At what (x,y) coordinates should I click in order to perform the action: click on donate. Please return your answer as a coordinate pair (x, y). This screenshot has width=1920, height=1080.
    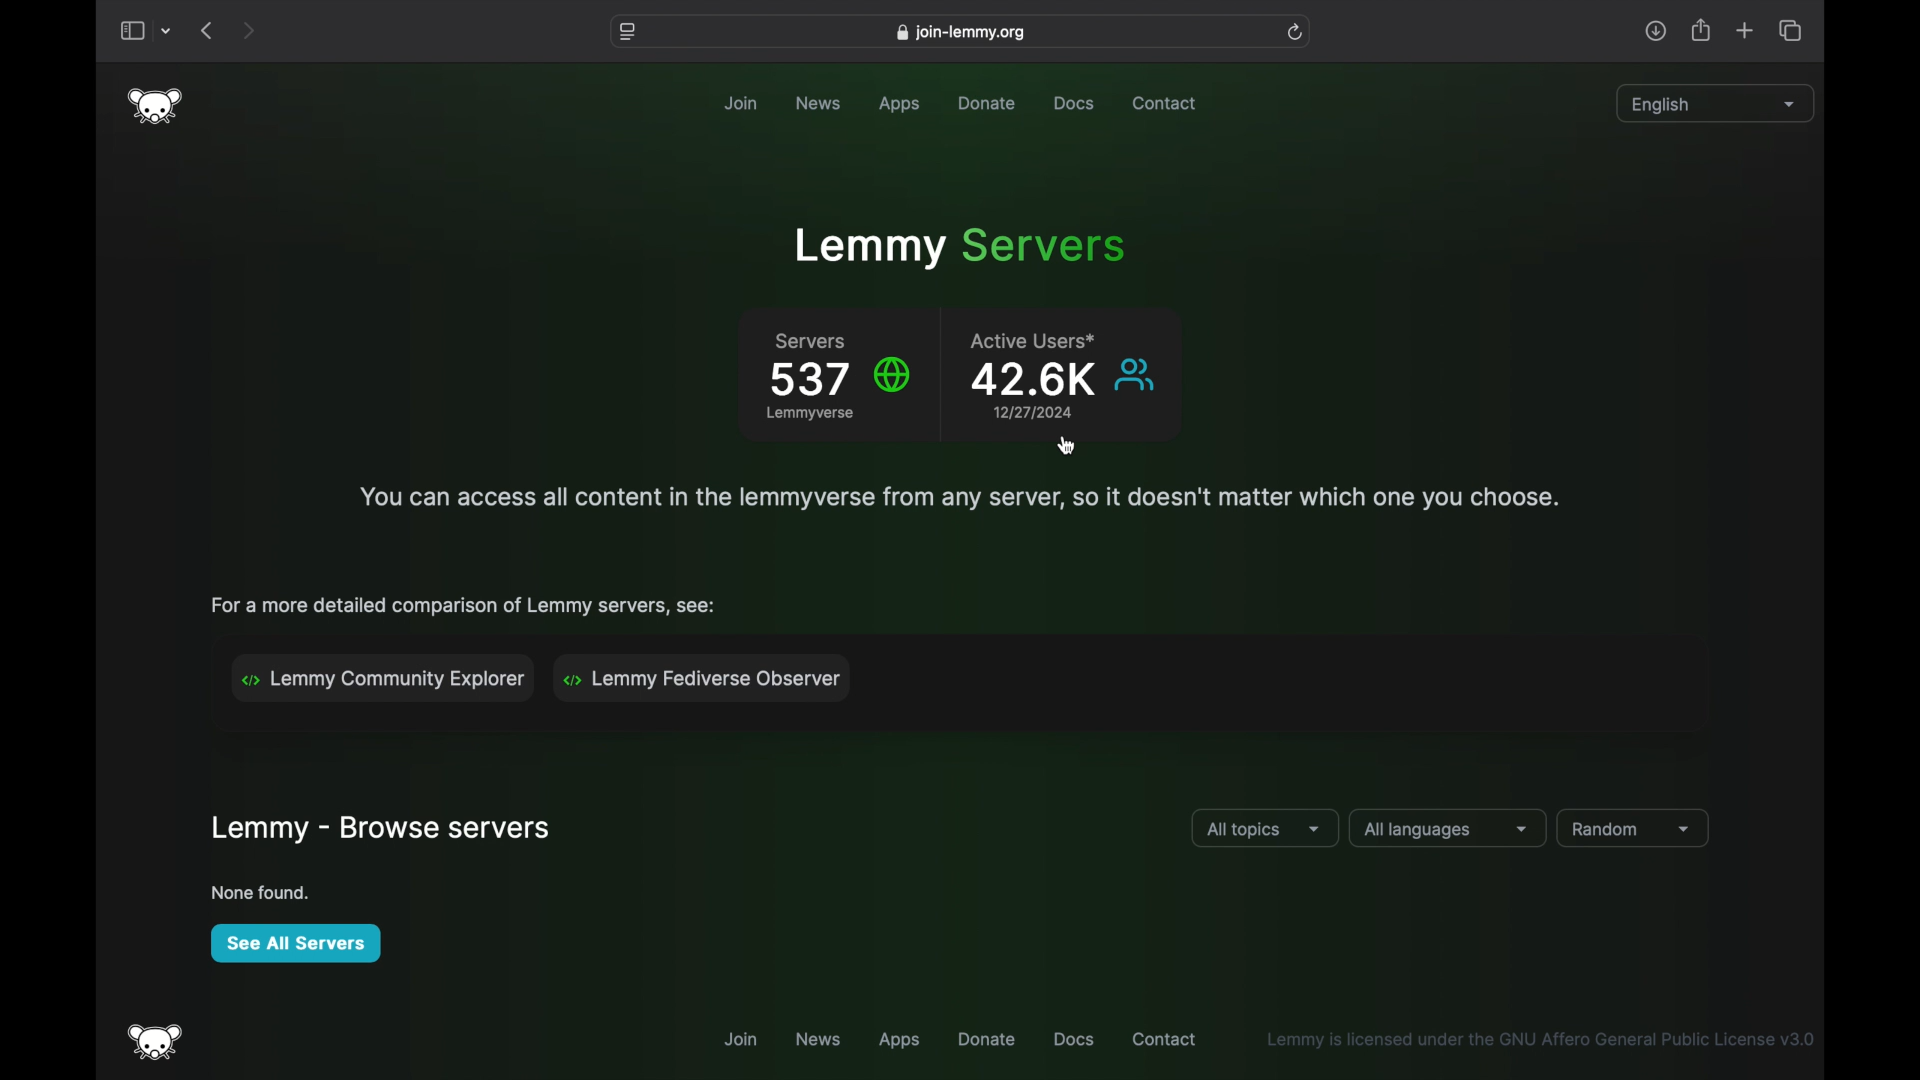
    Looking at the image, I should click on (988, 103).